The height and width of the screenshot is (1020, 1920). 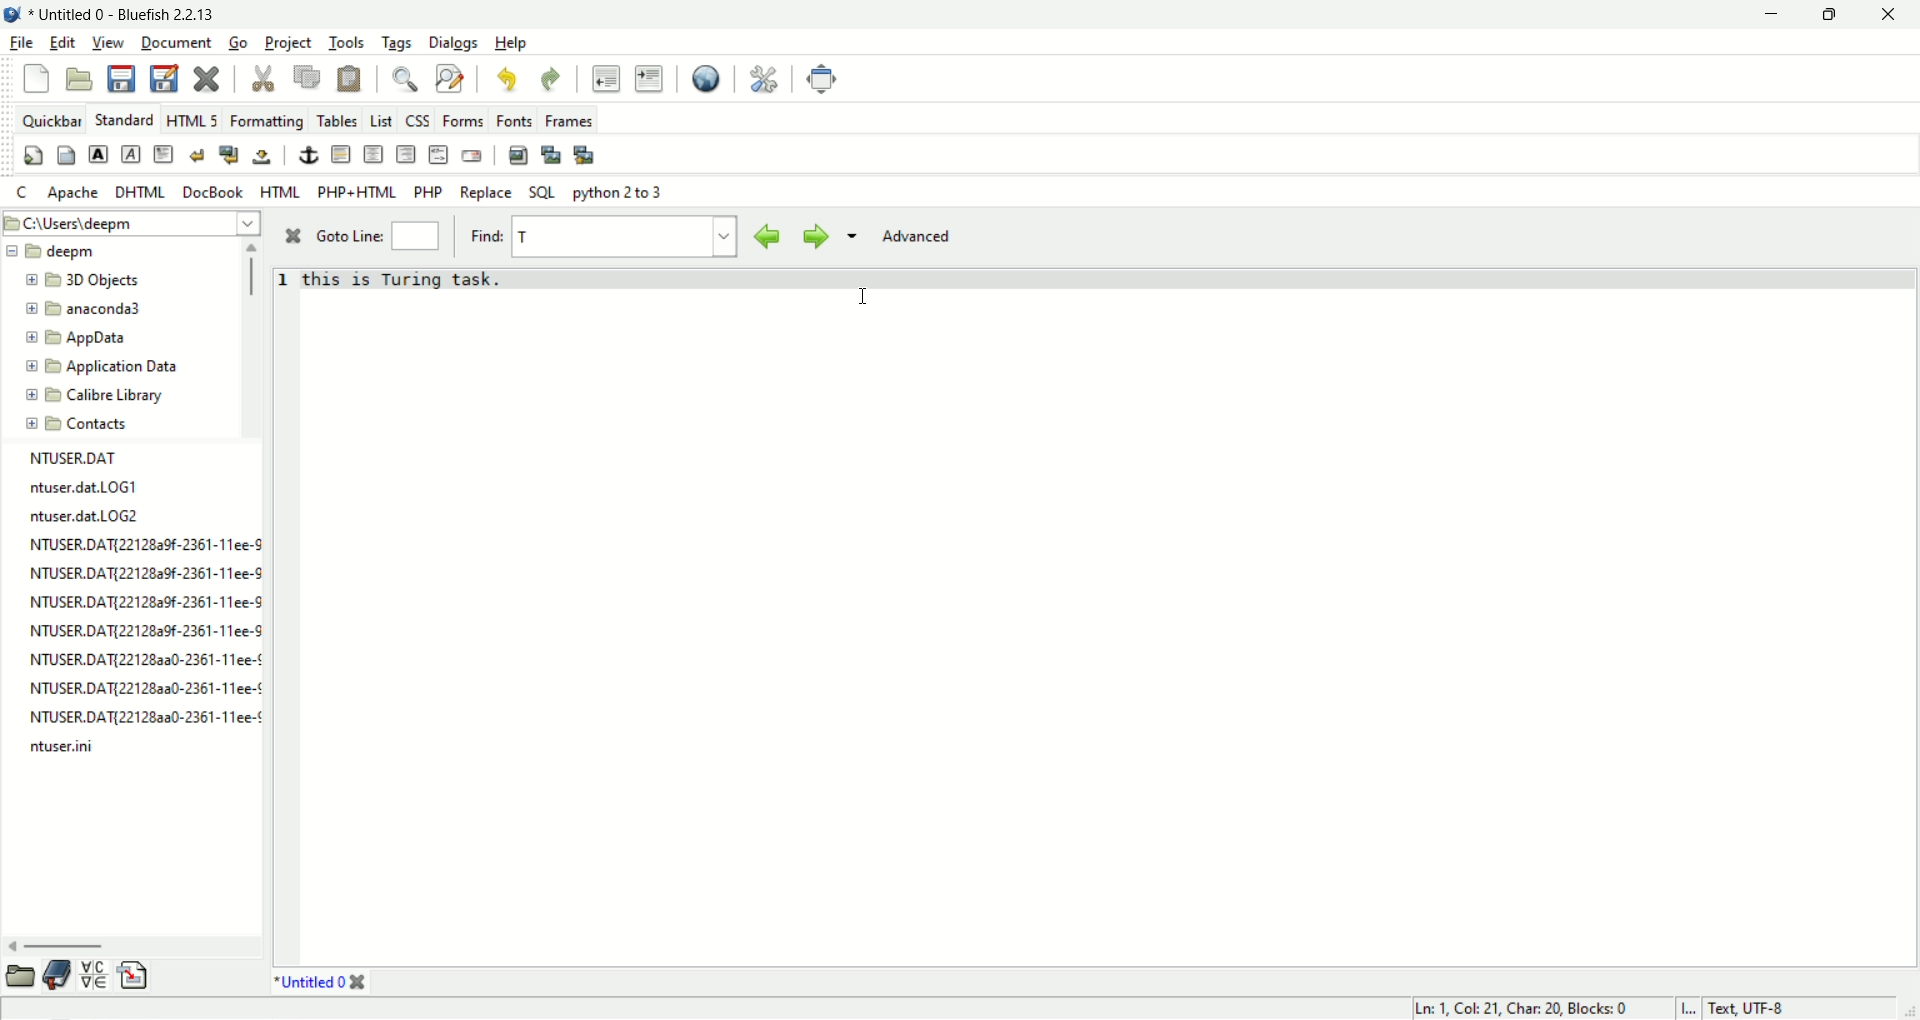 I want to click on snippets, so click(x=135, y=979).